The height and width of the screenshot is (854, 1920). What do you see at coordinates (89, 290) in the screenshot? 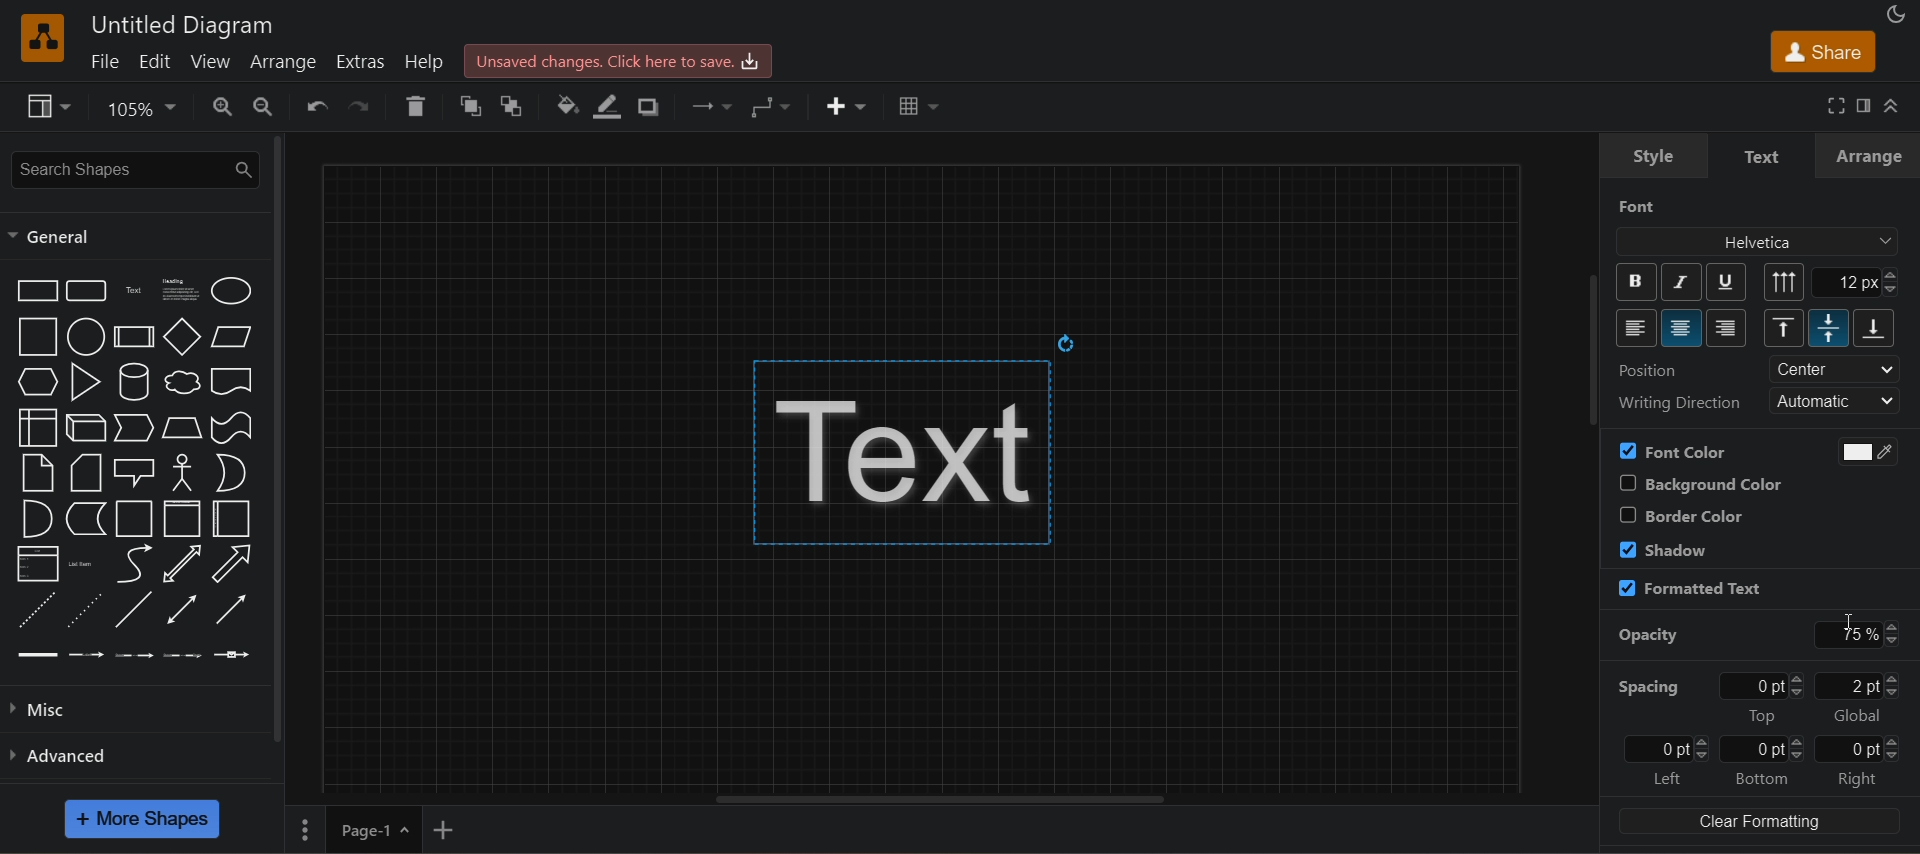
I see `rounded rectangle` at bounding box center [89, 290].